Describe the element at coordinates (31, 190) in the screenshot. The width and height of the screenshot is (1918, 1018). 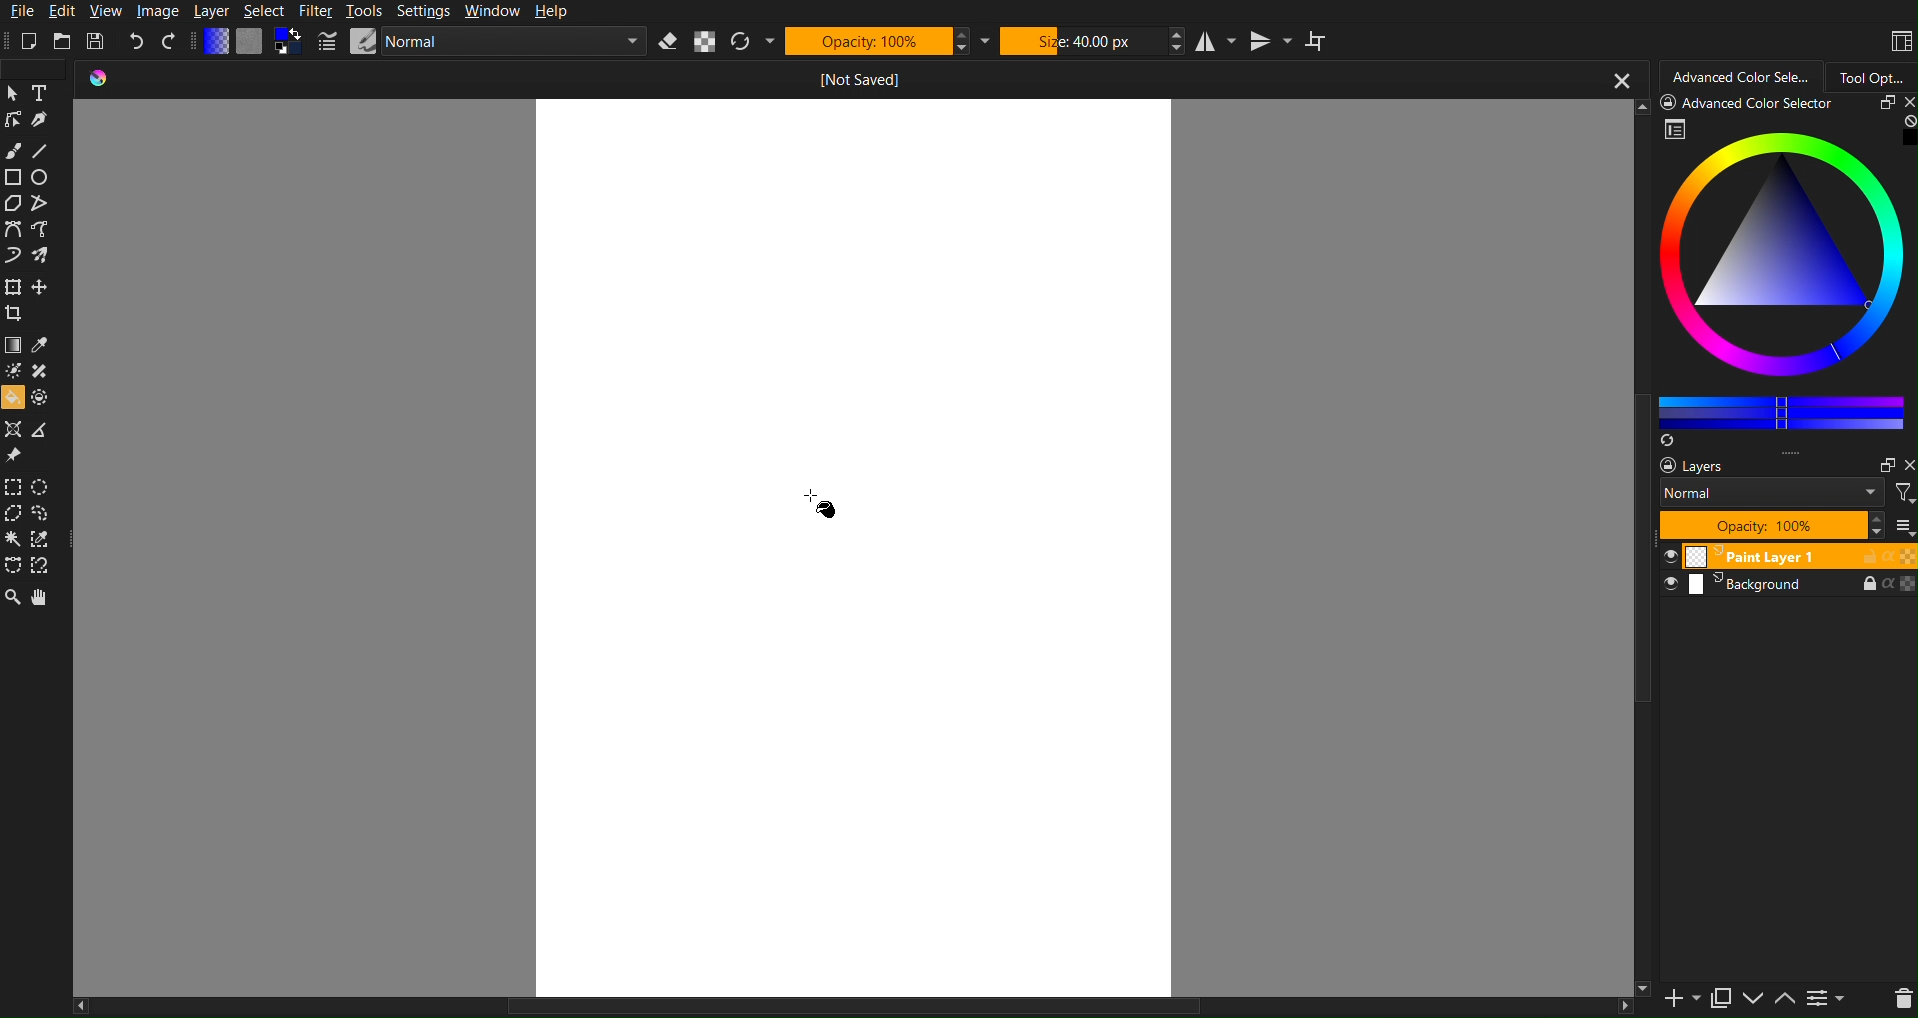
I see `Shape Tools` at that location.